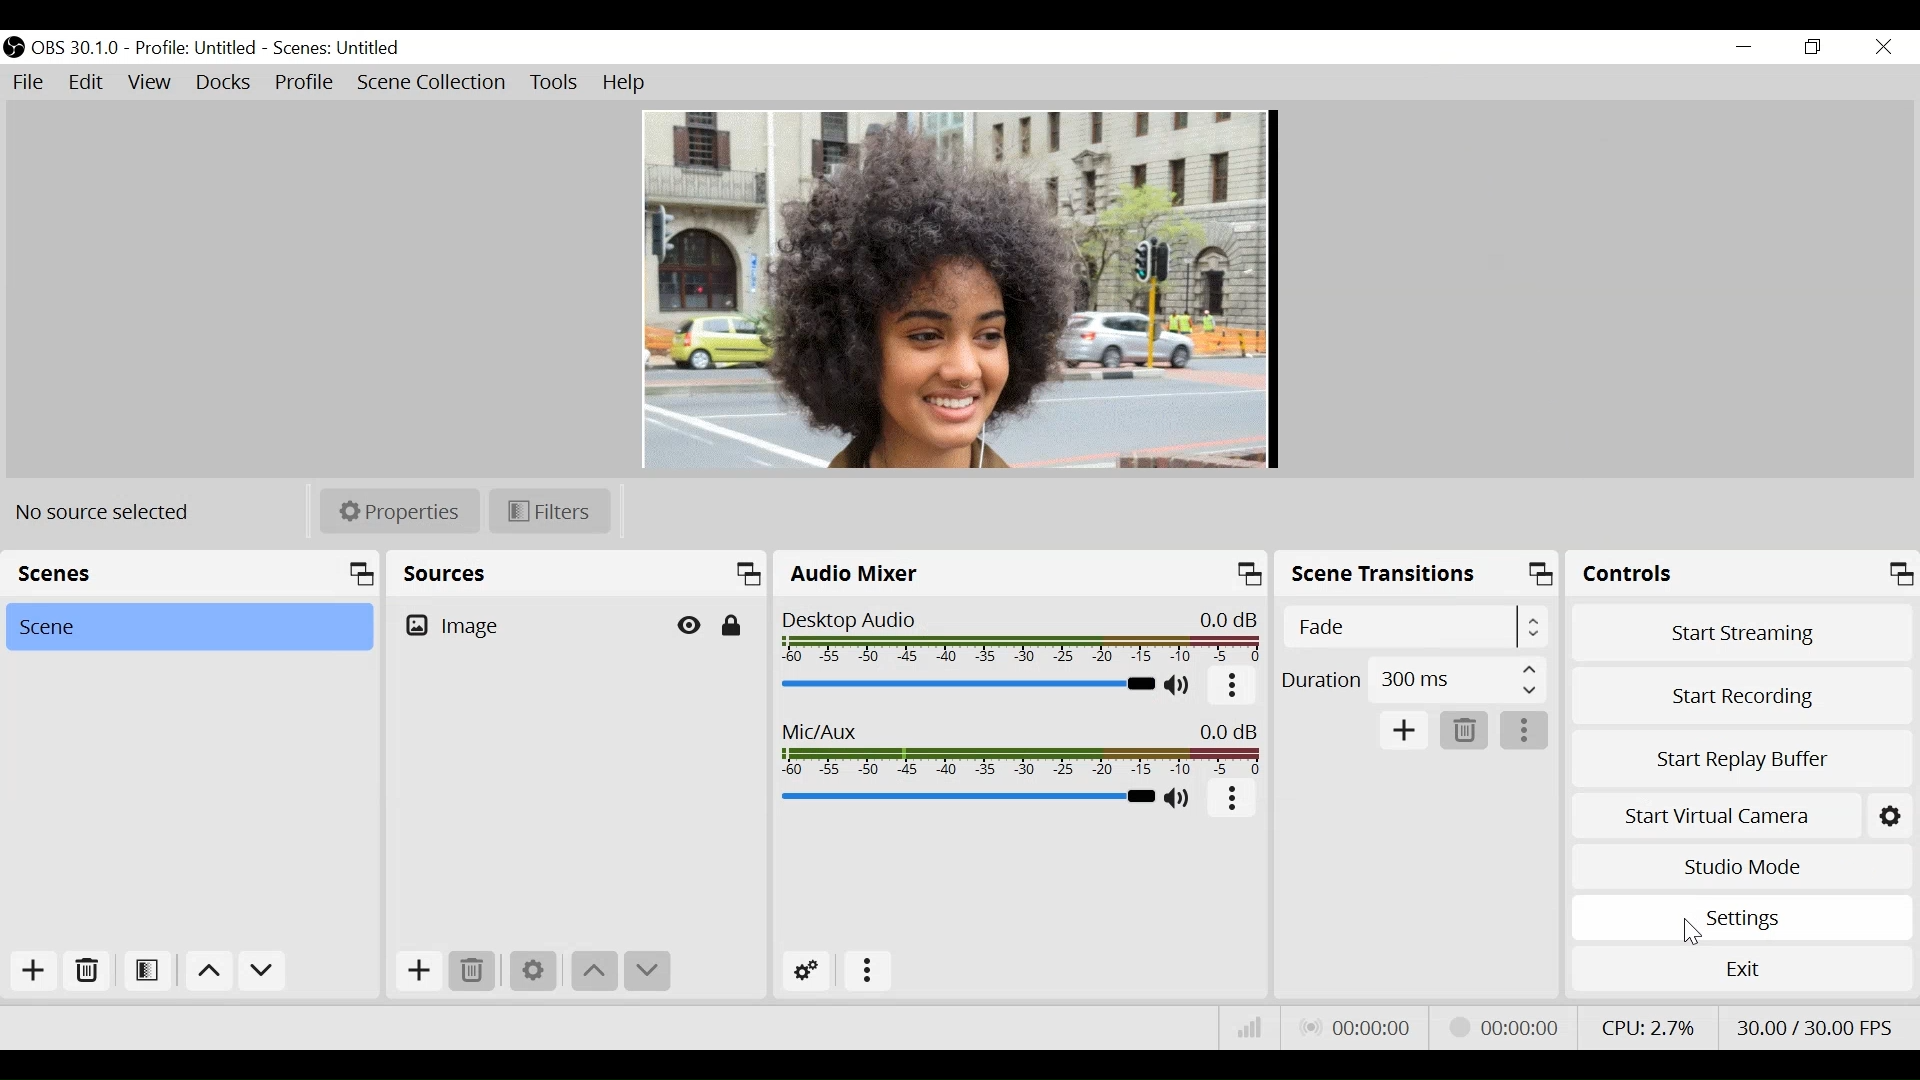  I want to click on Move down, so click(650, 971).